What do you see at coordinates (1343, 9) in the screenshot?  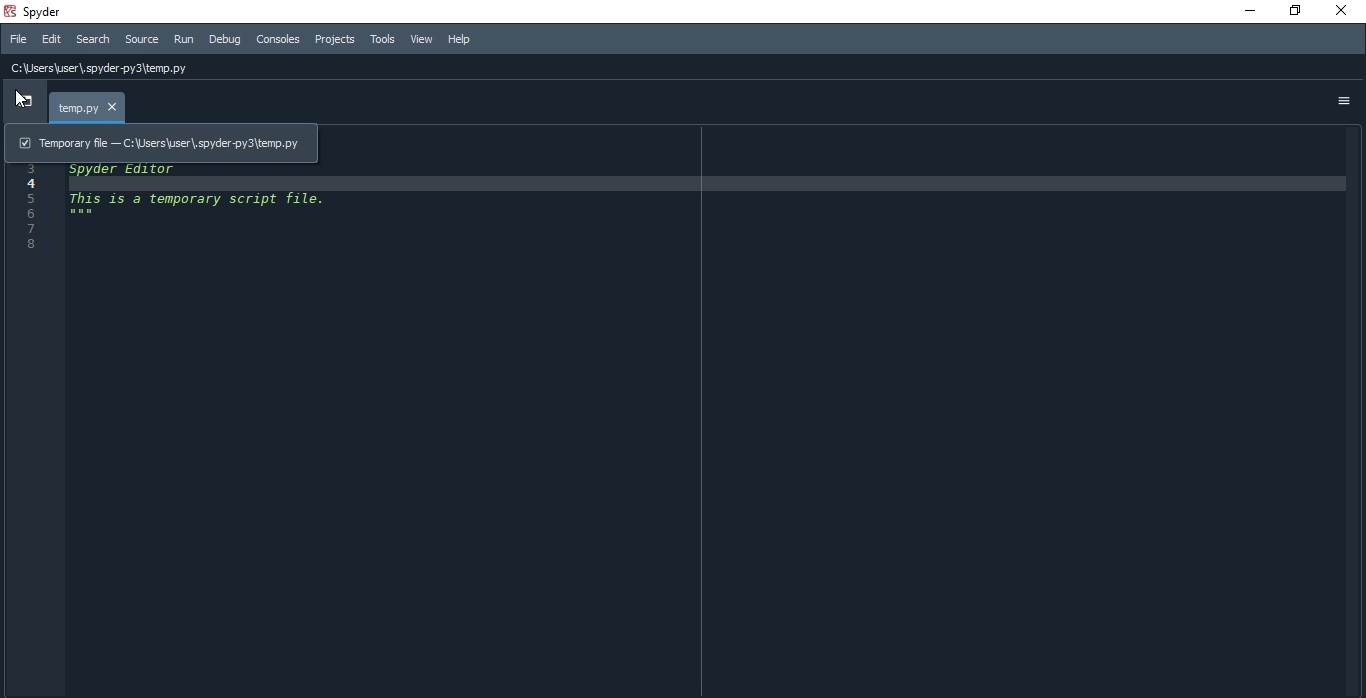 I see `close` at bounding box center [1343, 9].